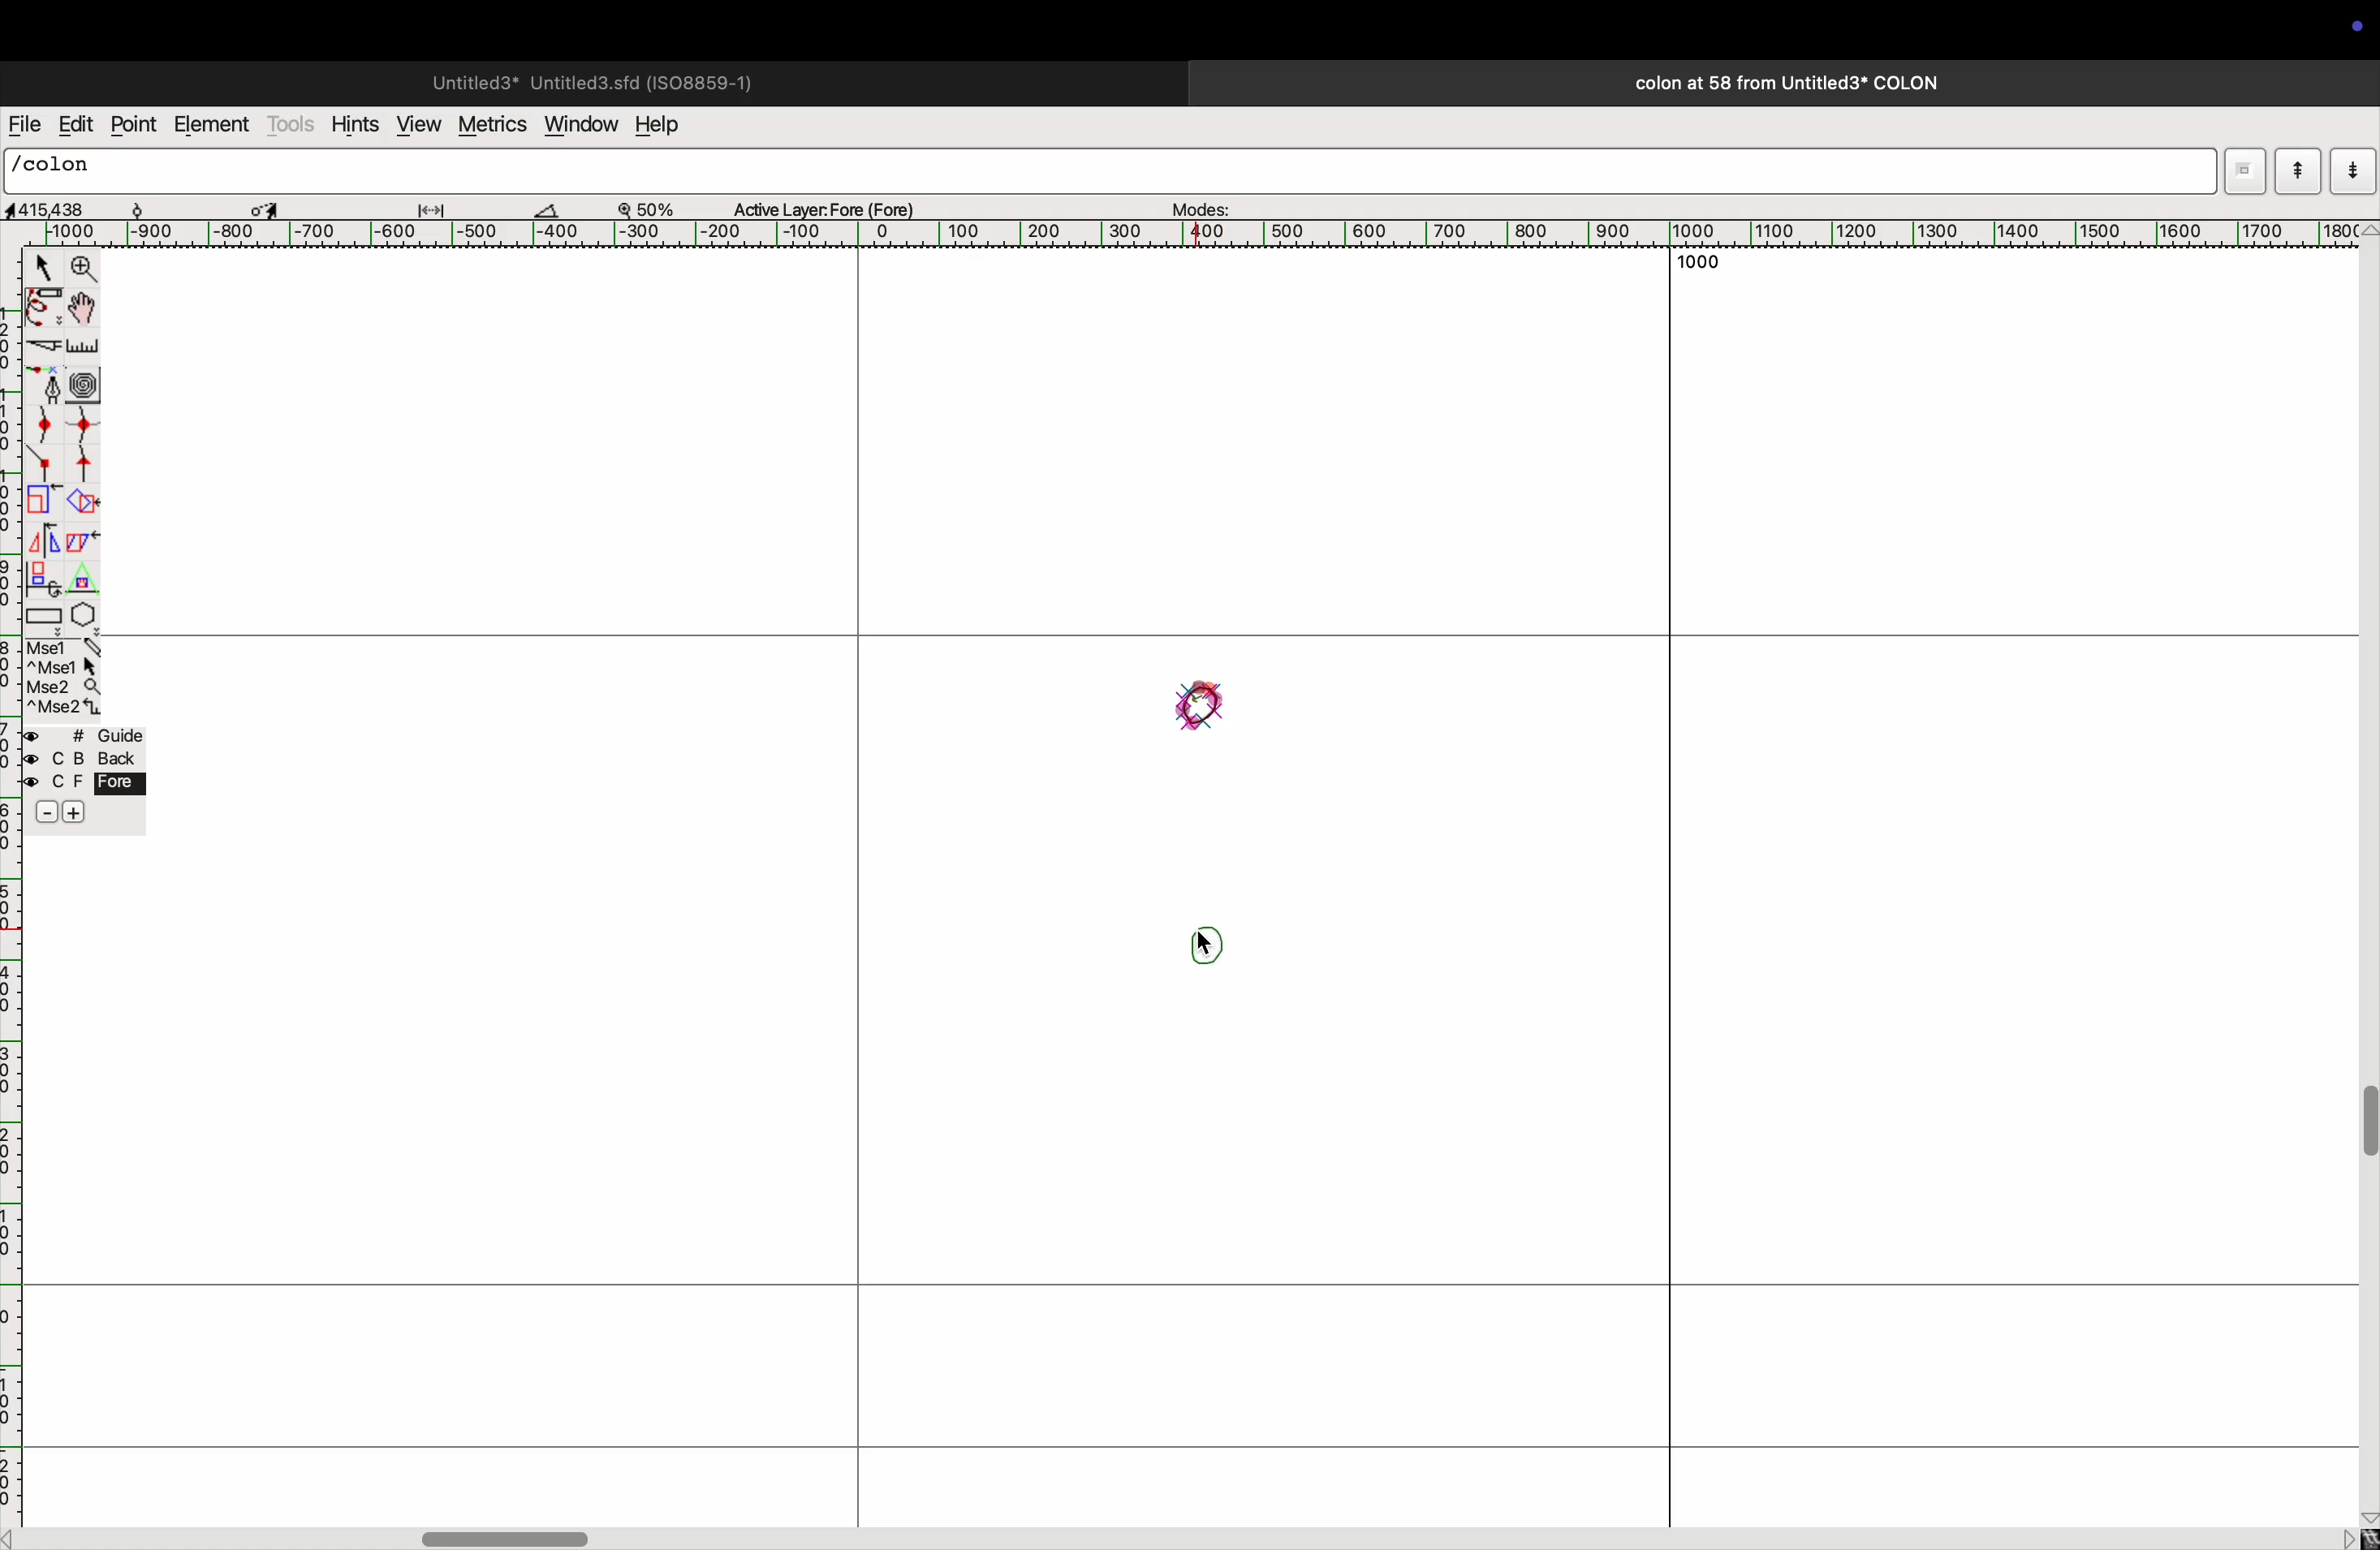 The height and width of the screenshot is (1550, 2380). Describe the element at coordinates (511, 1535) in the screenshot. I see `toggle` at that location.